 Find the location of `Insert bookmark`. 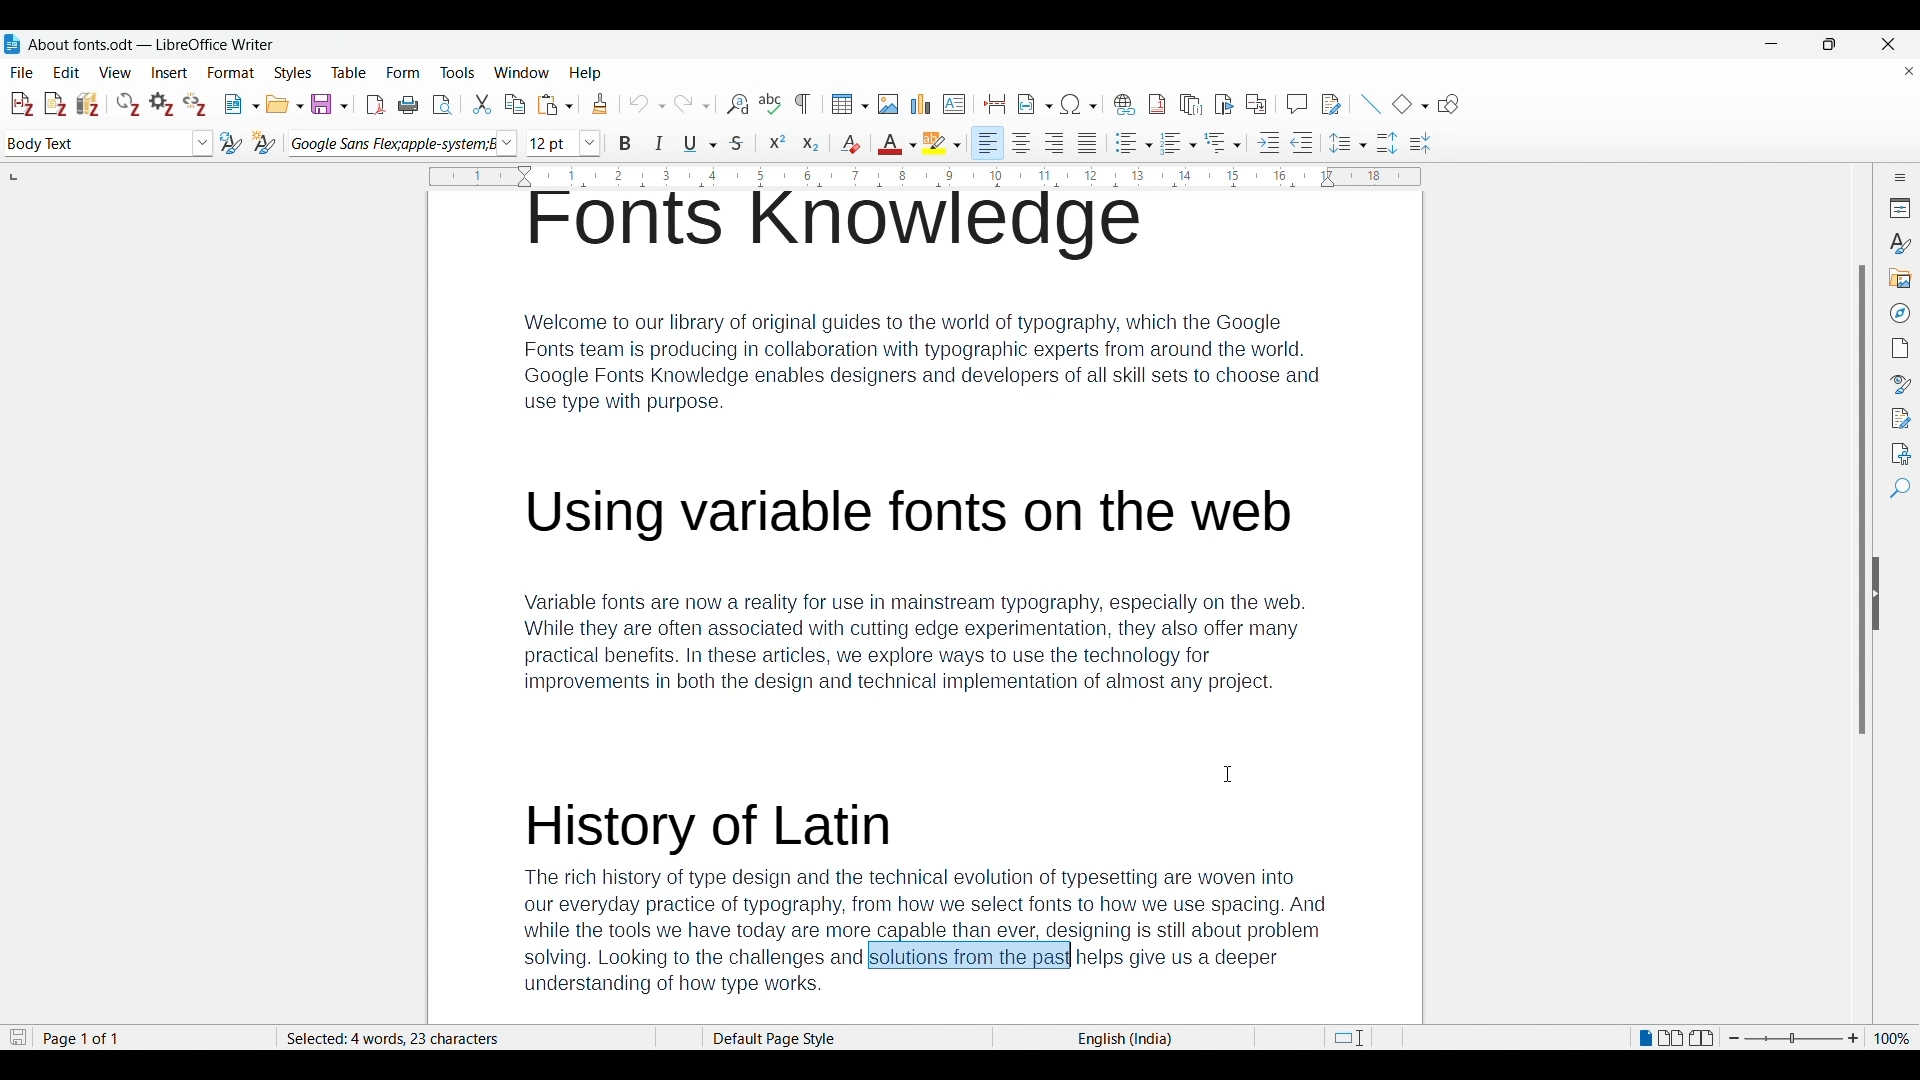

Insert bookmark is located at coordinates (1224, 103).